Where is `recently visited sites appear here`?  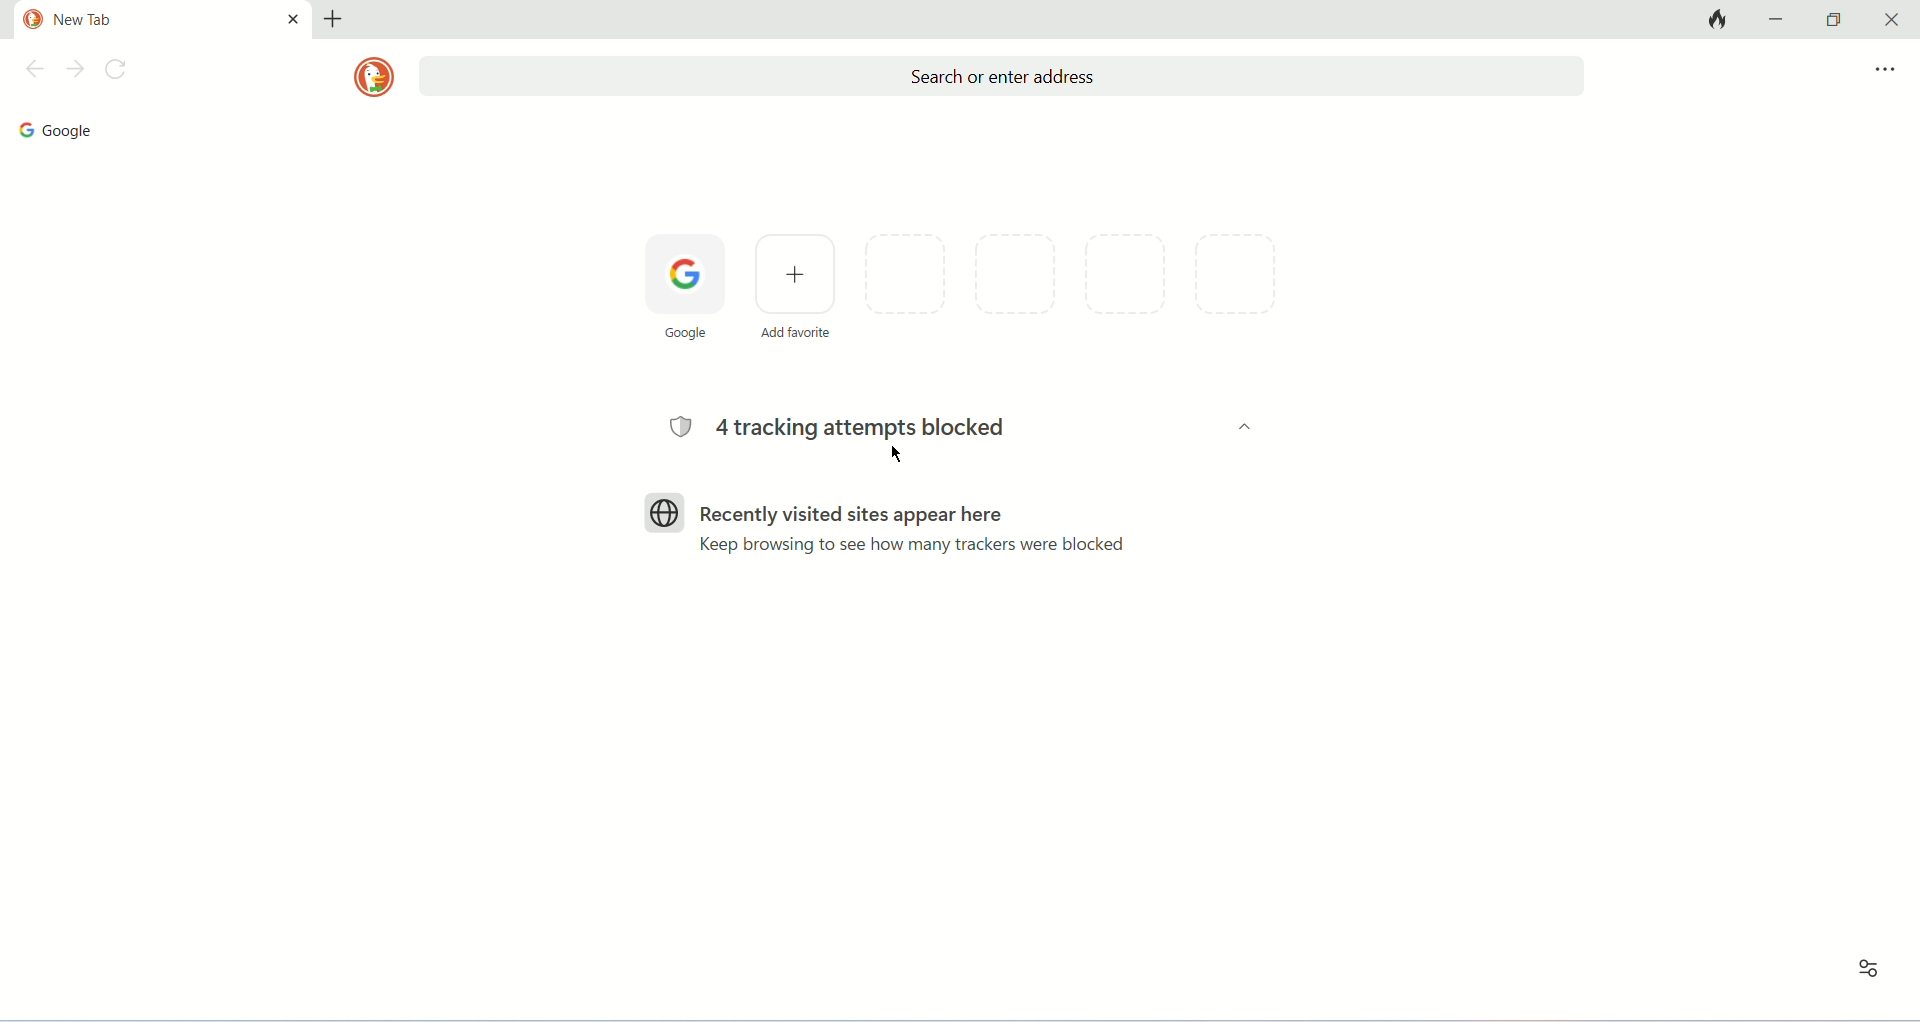
recently visited sites appear here is located at coordinates (822, 513).